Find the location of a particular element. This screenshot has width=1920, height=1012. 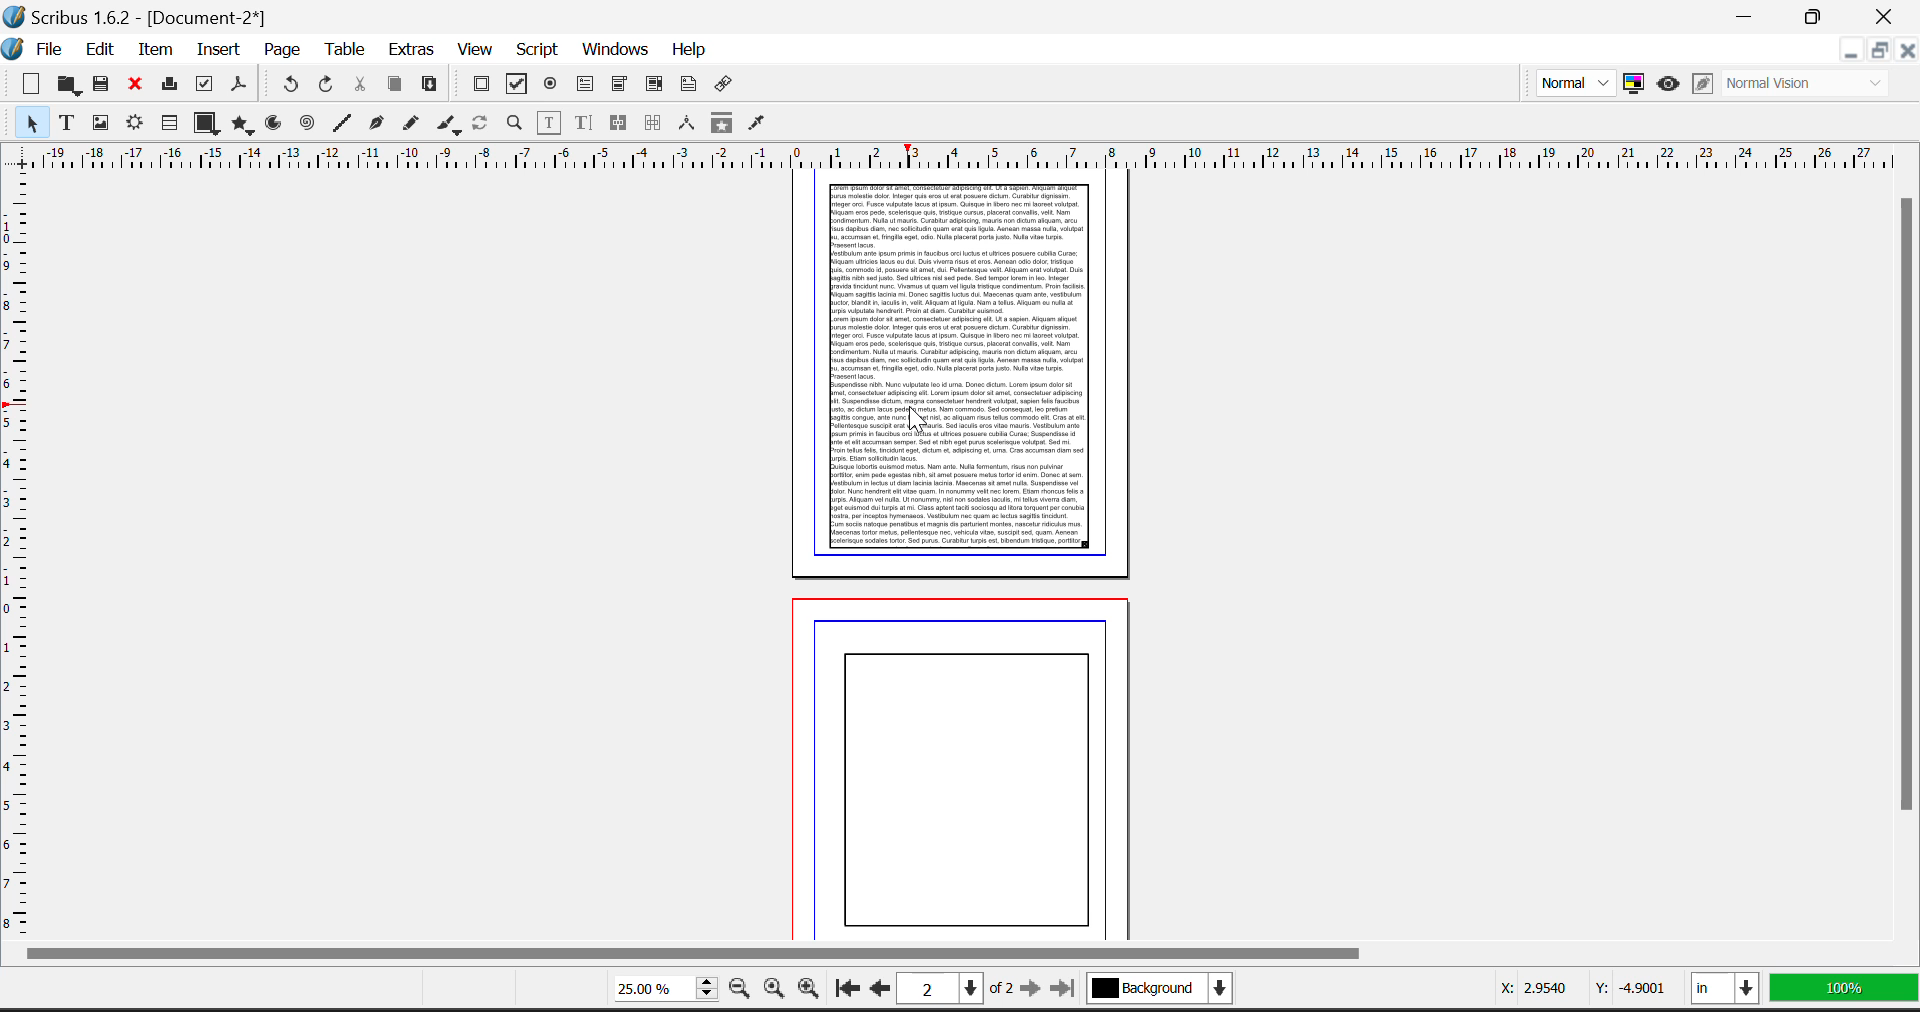

Close is located at coordinates (1906, 51).